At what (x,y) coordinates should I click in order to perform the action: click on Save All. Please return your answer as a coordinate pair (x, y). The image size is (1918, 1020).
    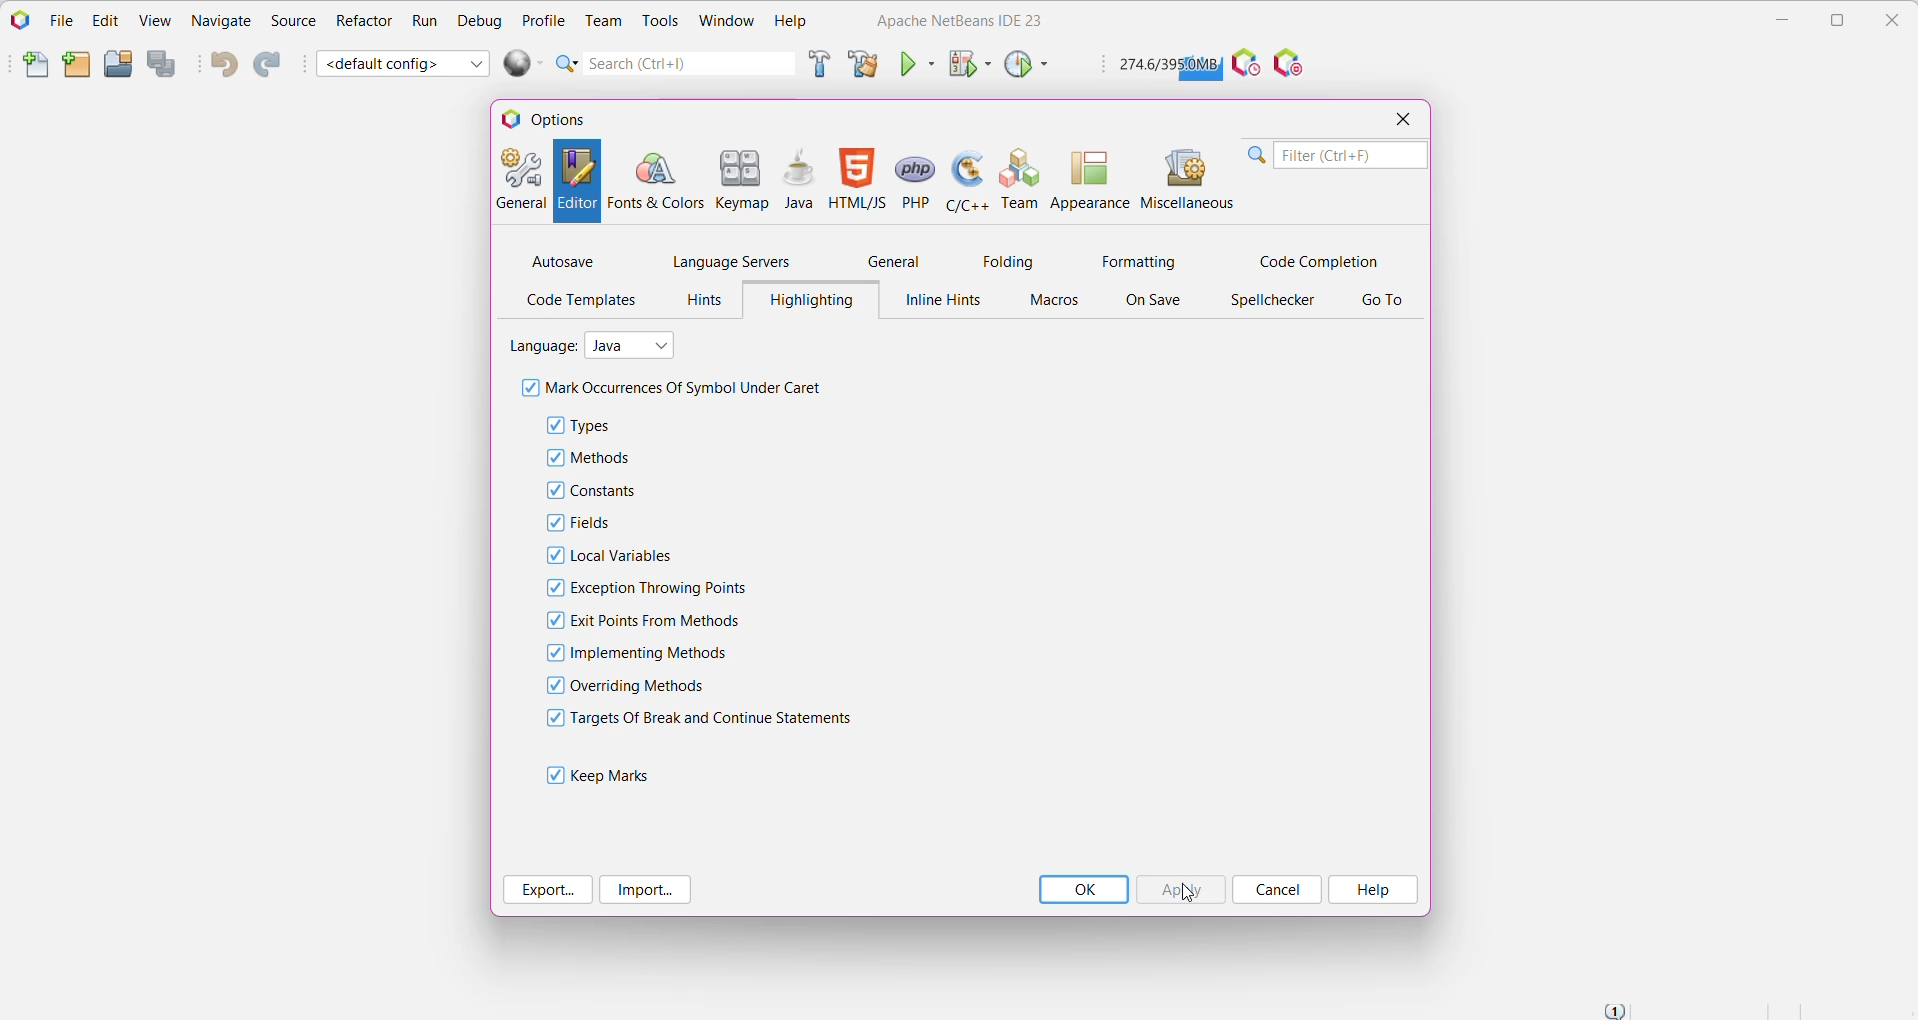
    Looking at the image, I should click on (164, 64).